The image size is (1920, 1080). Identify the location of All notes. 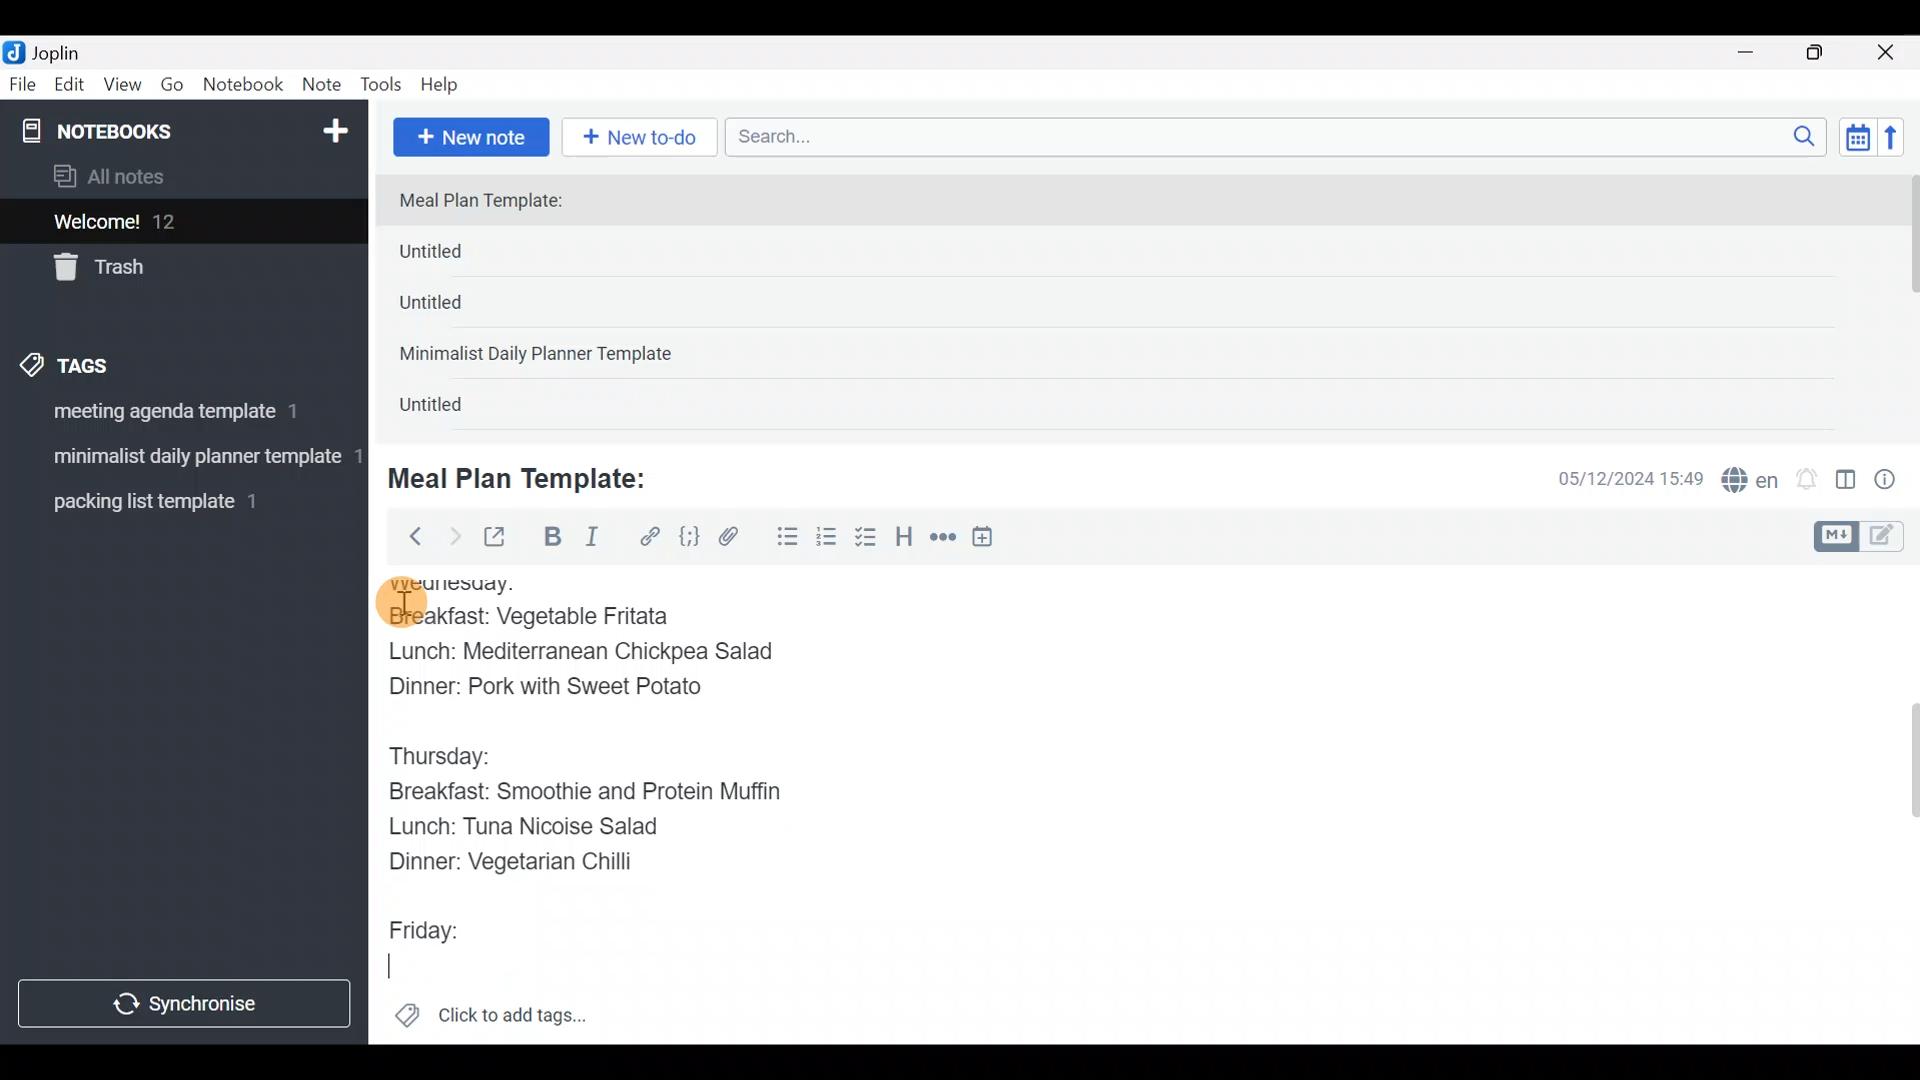
(179, 178).